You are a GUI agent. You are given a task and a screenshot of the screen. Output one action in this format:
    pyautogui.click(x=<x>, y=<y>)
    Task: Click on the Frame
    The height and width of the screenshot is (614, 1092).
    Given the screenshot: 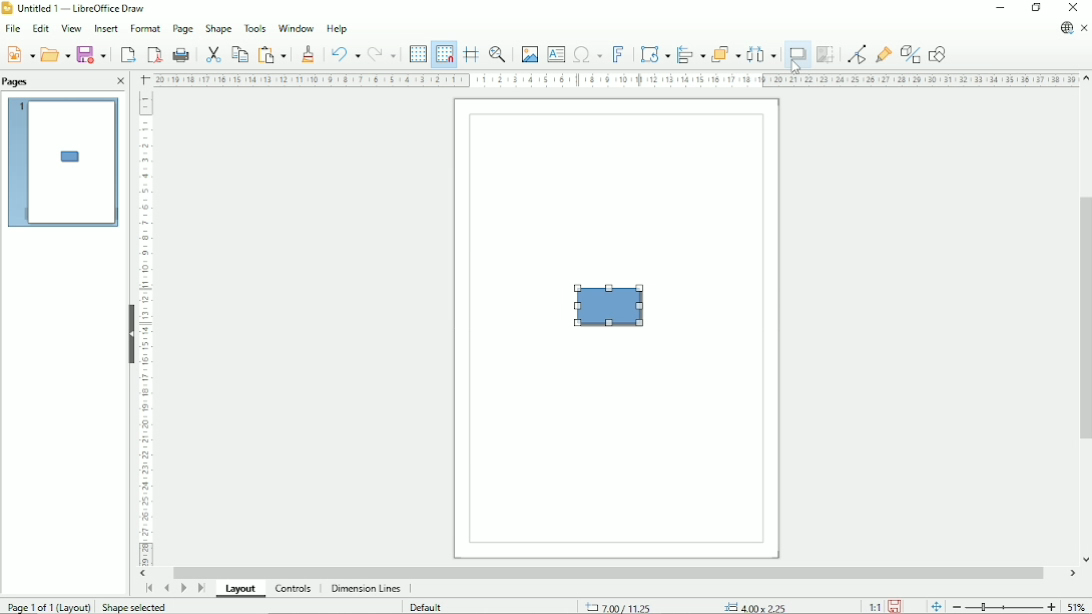 What is the action you would take?
    pyautogui.click(x=608, y=179)
    